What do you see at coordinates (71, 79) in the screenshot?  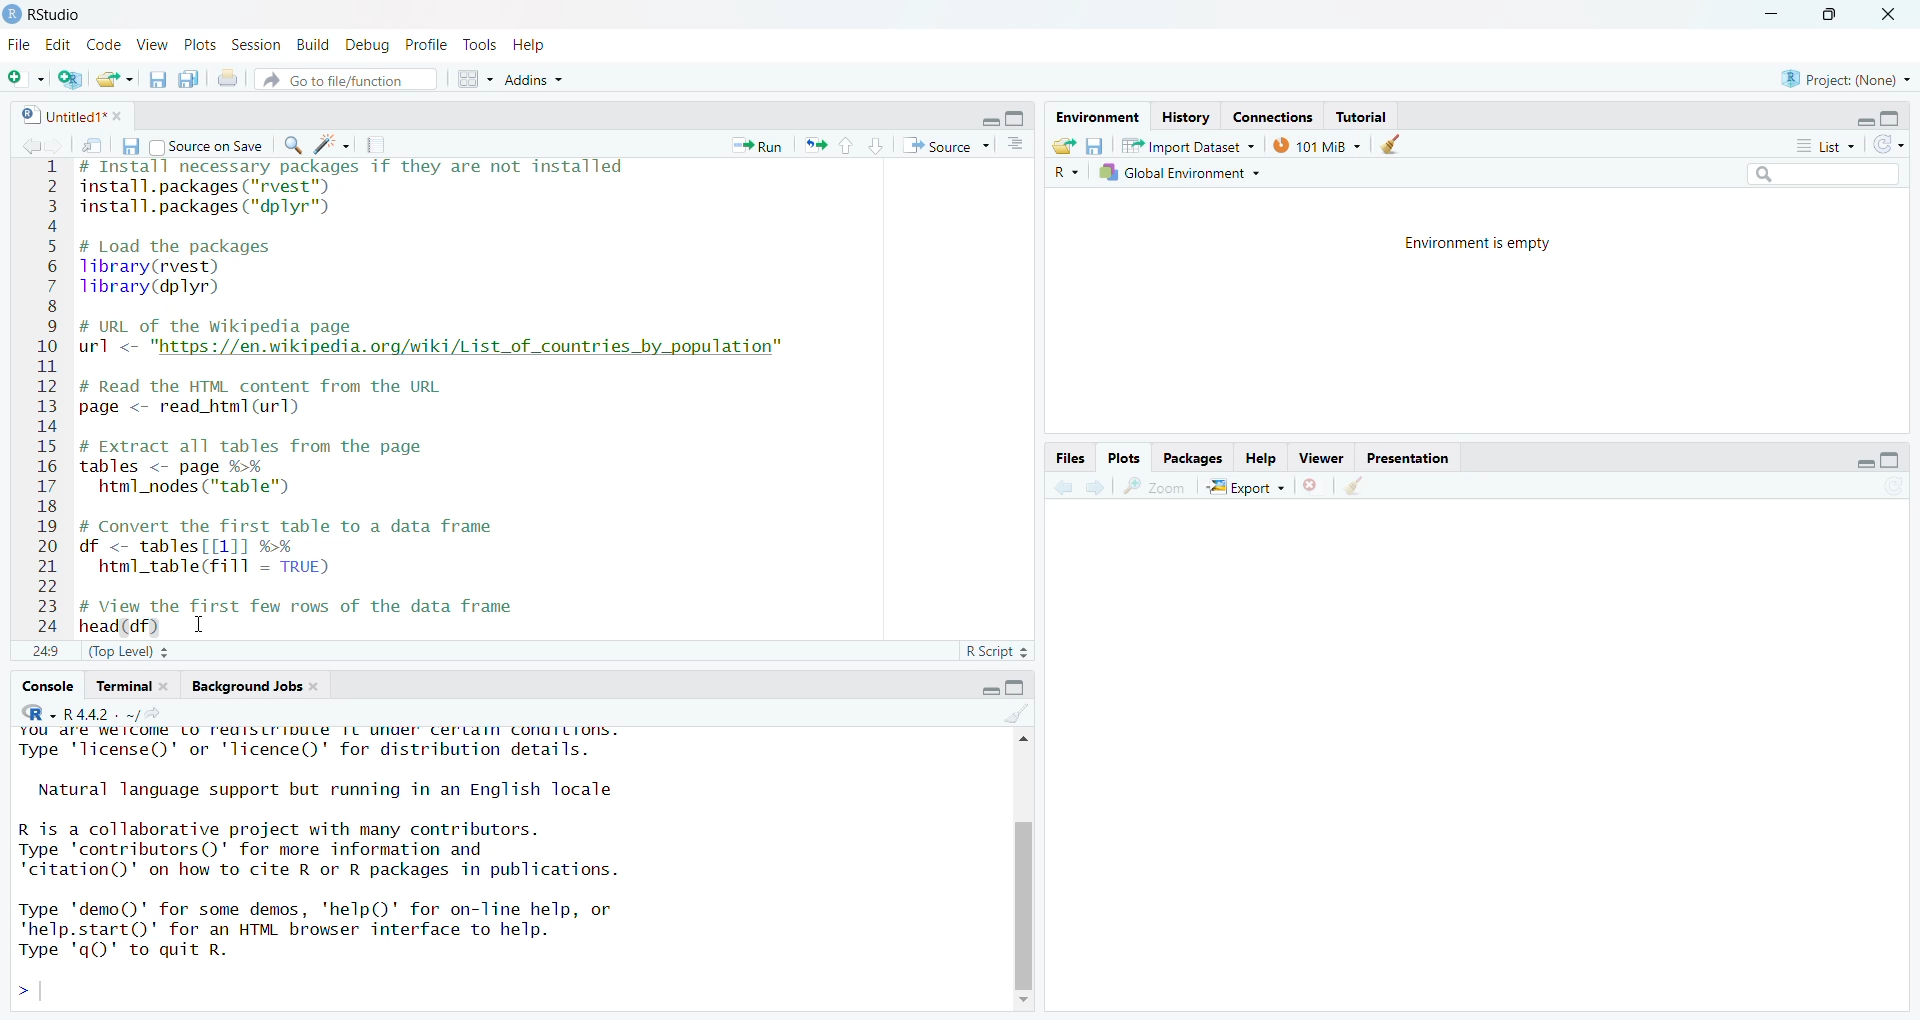 I see `New project` at bounding box center [71, 79].